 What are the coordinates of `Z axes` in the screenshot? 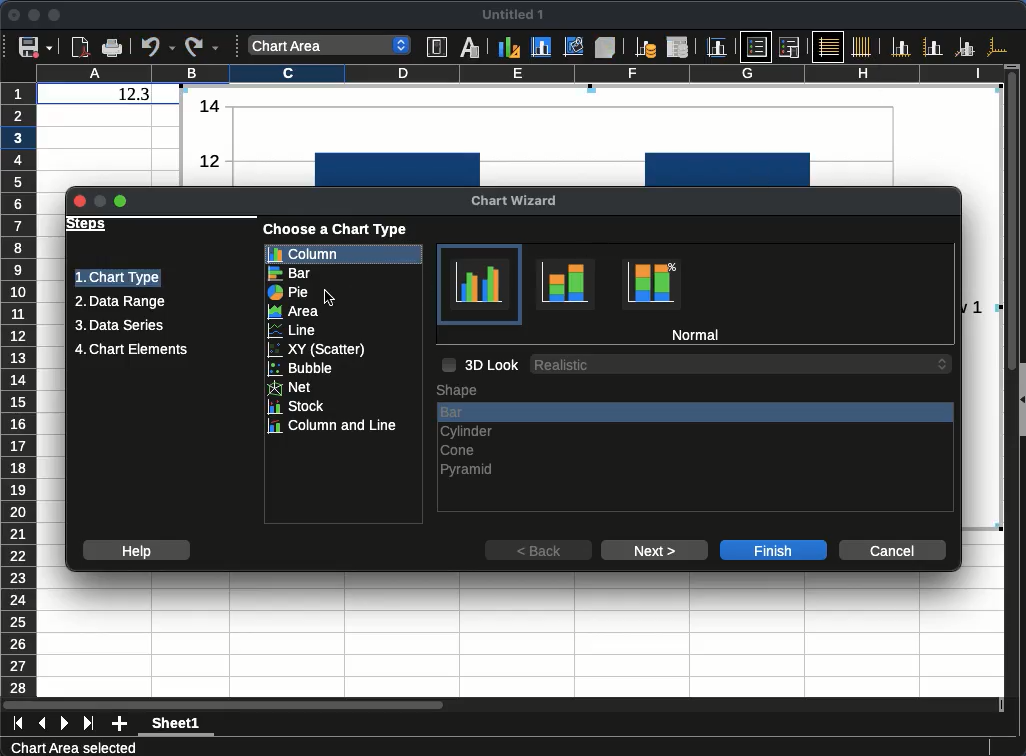 It's located at (965, 47).